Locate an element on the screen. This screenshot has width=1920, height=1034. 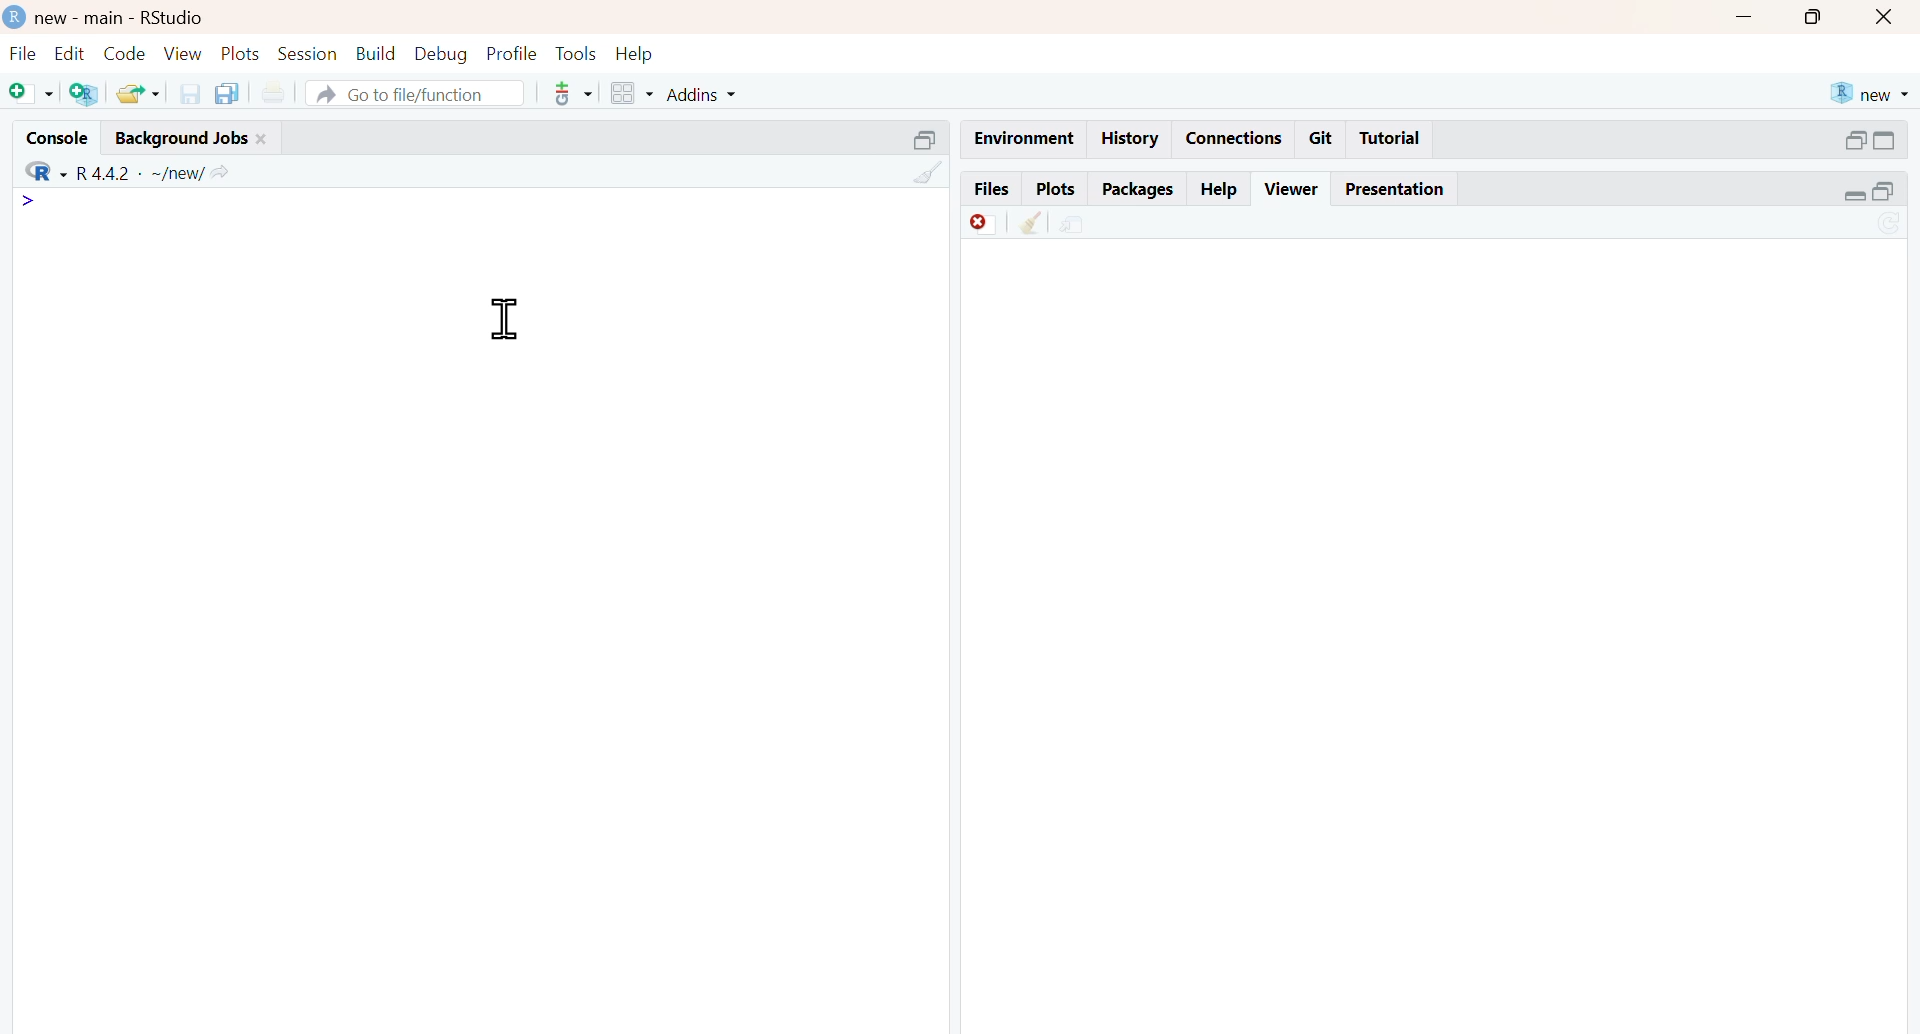
share folder as is located at coordinates (140, 93).